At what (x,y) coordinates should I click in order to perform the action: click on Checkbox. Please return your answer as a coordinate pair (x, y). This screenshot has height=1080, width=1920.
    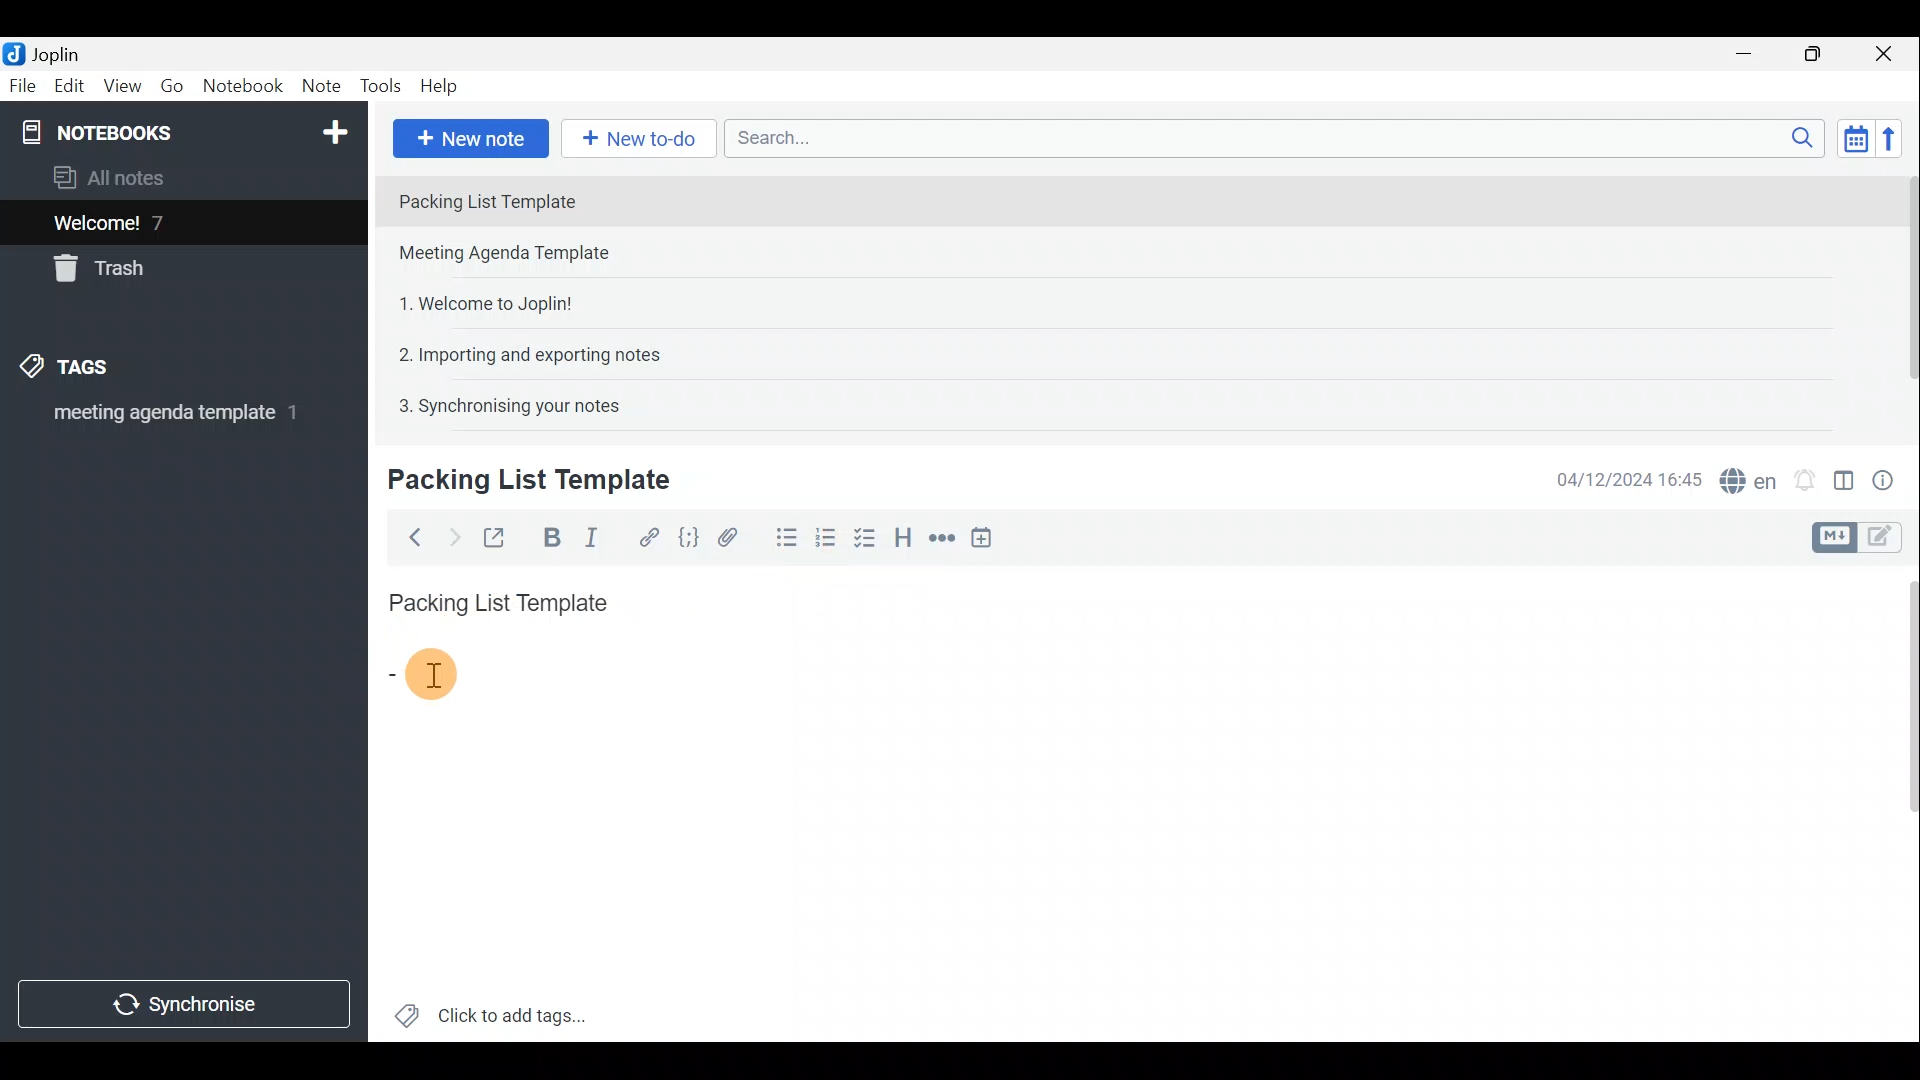
    Looking at the image, I should click on (871, 543).